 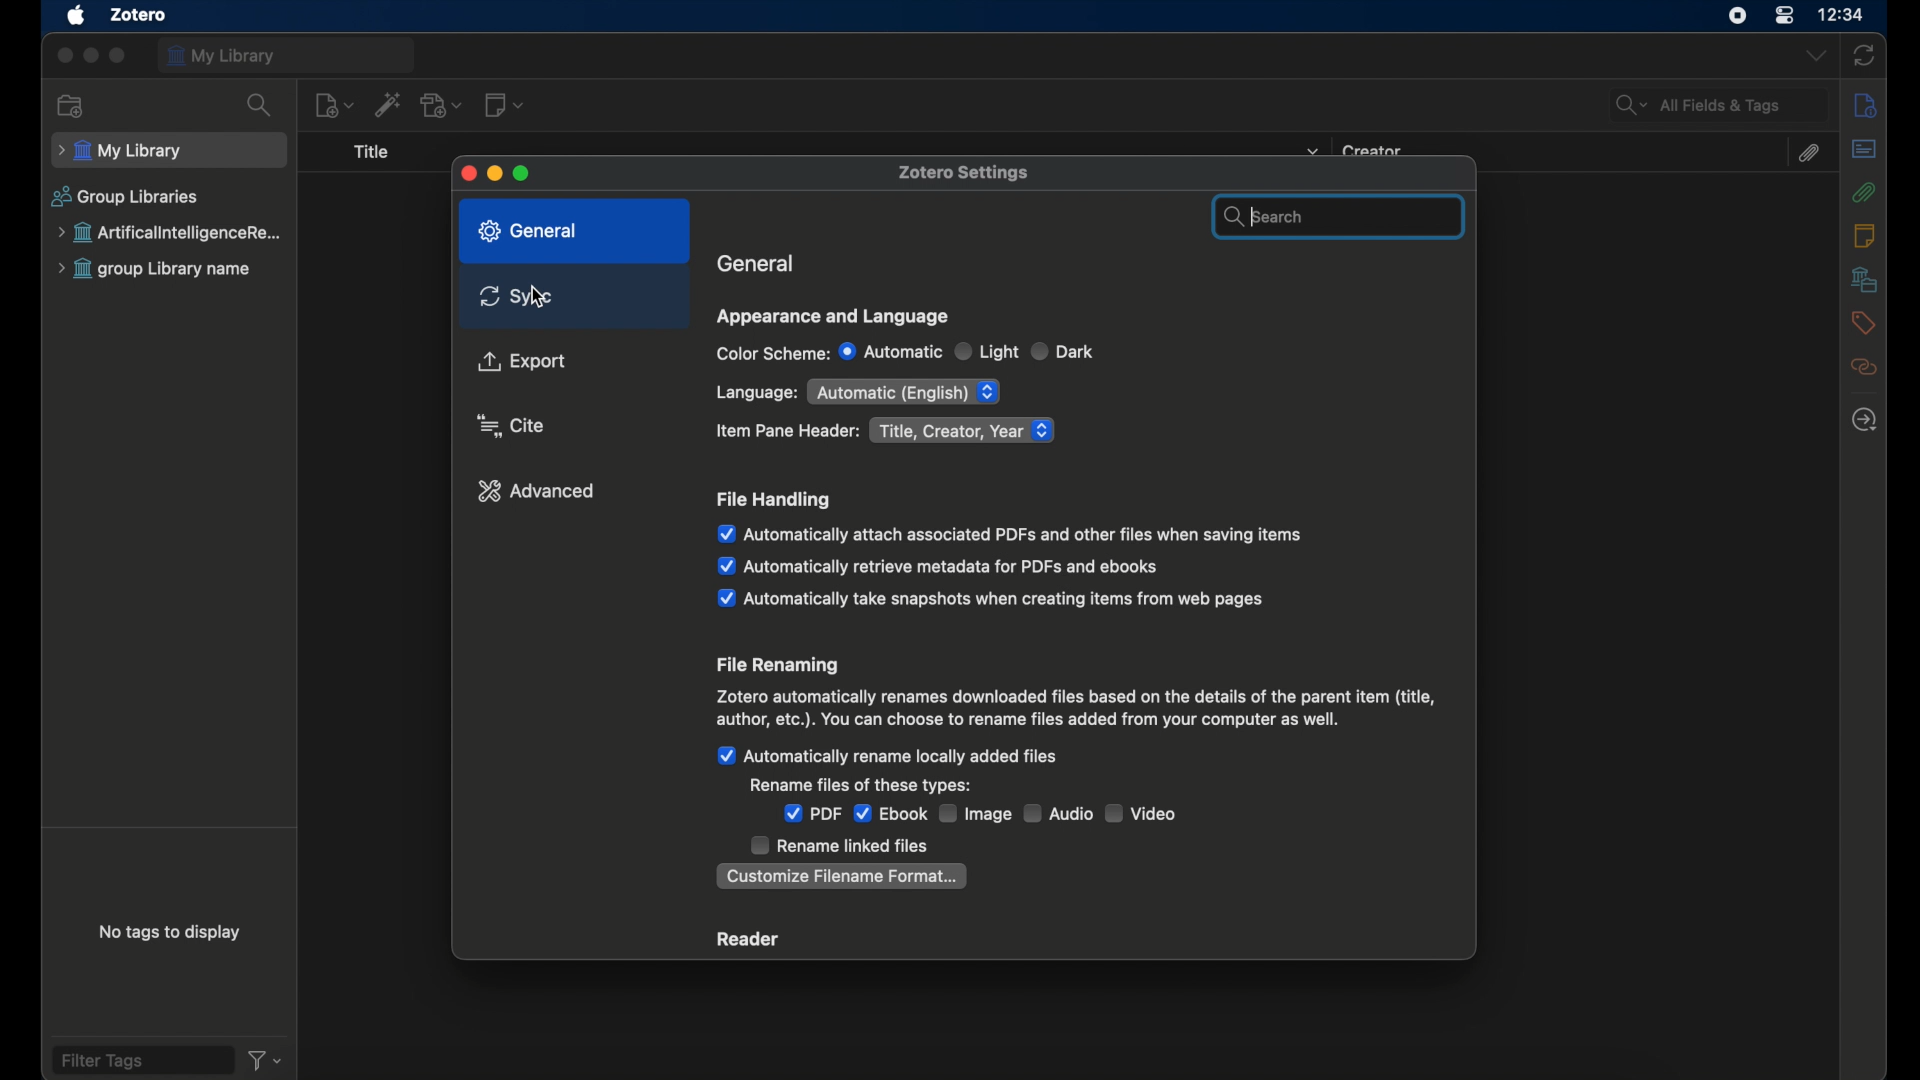 What do you see at coordinates (1733, 17) in the screenshot?
I see `screen recorder` at bounding box center [1733, 17].